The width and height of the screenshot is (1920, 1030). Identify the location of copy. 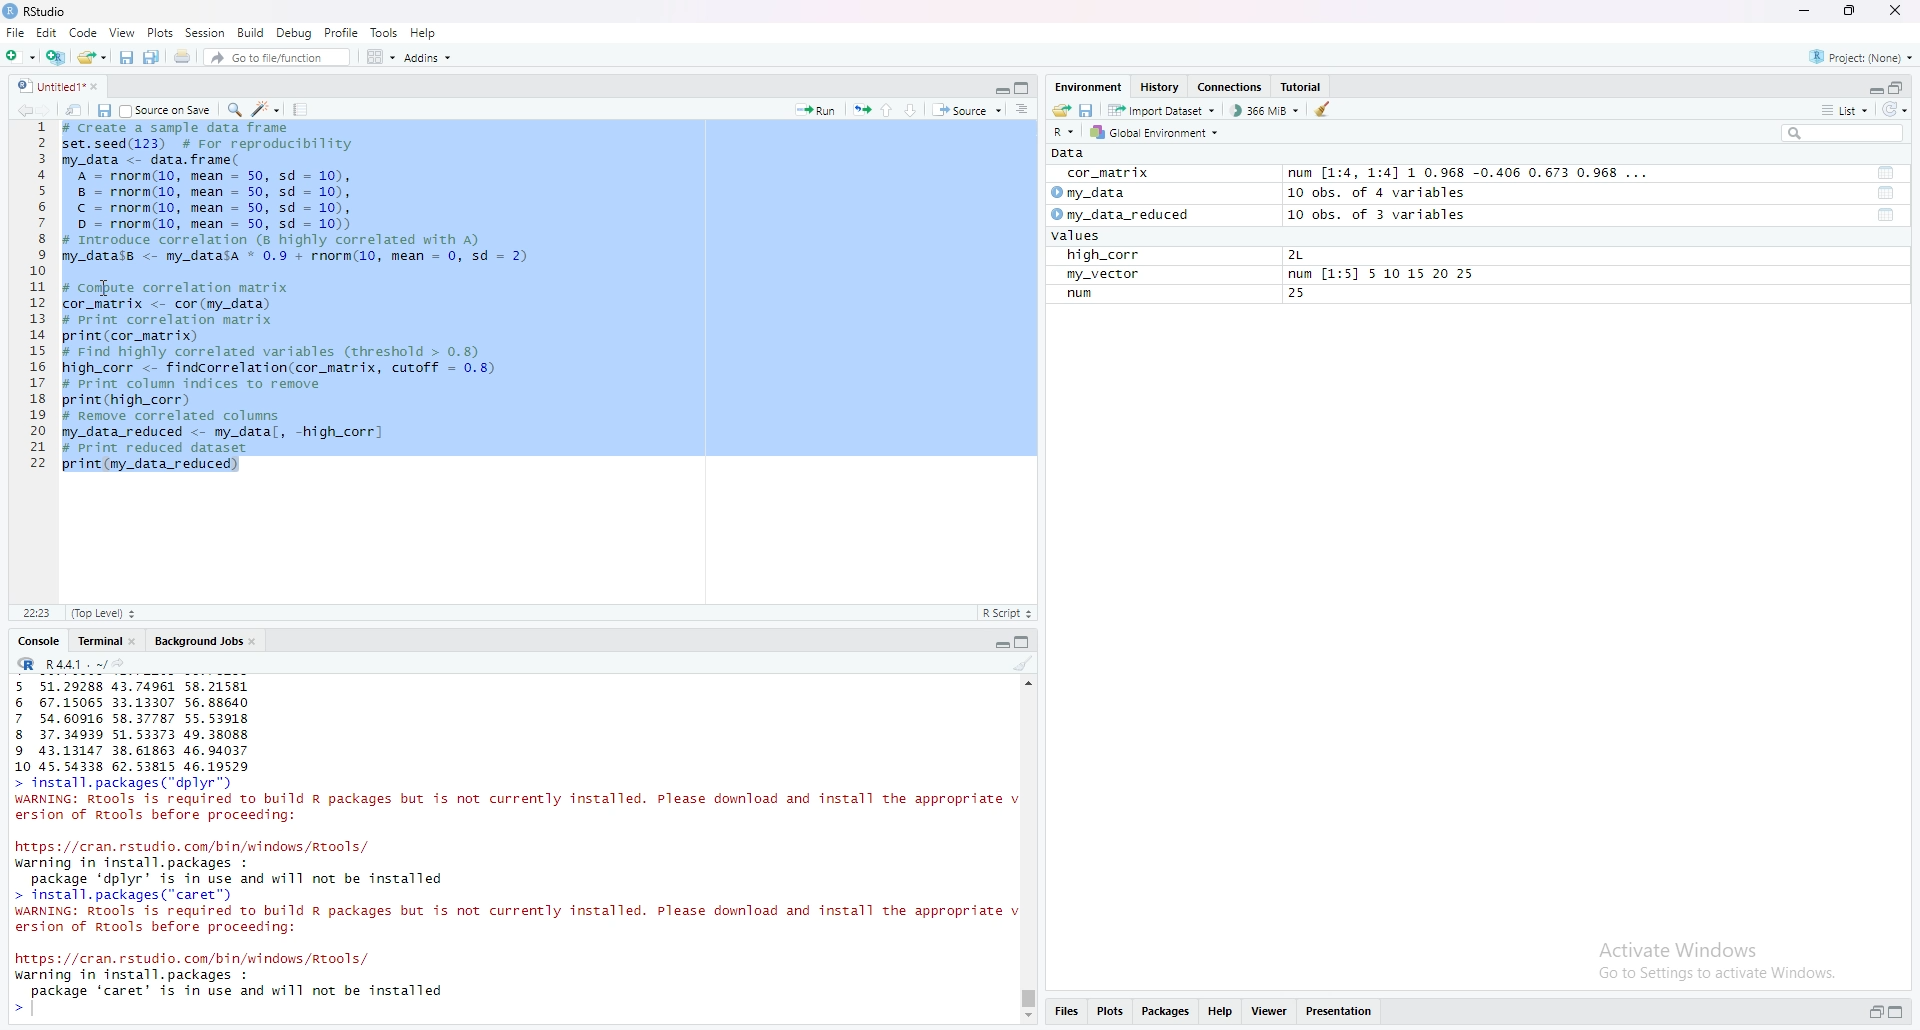
(1024, 642).